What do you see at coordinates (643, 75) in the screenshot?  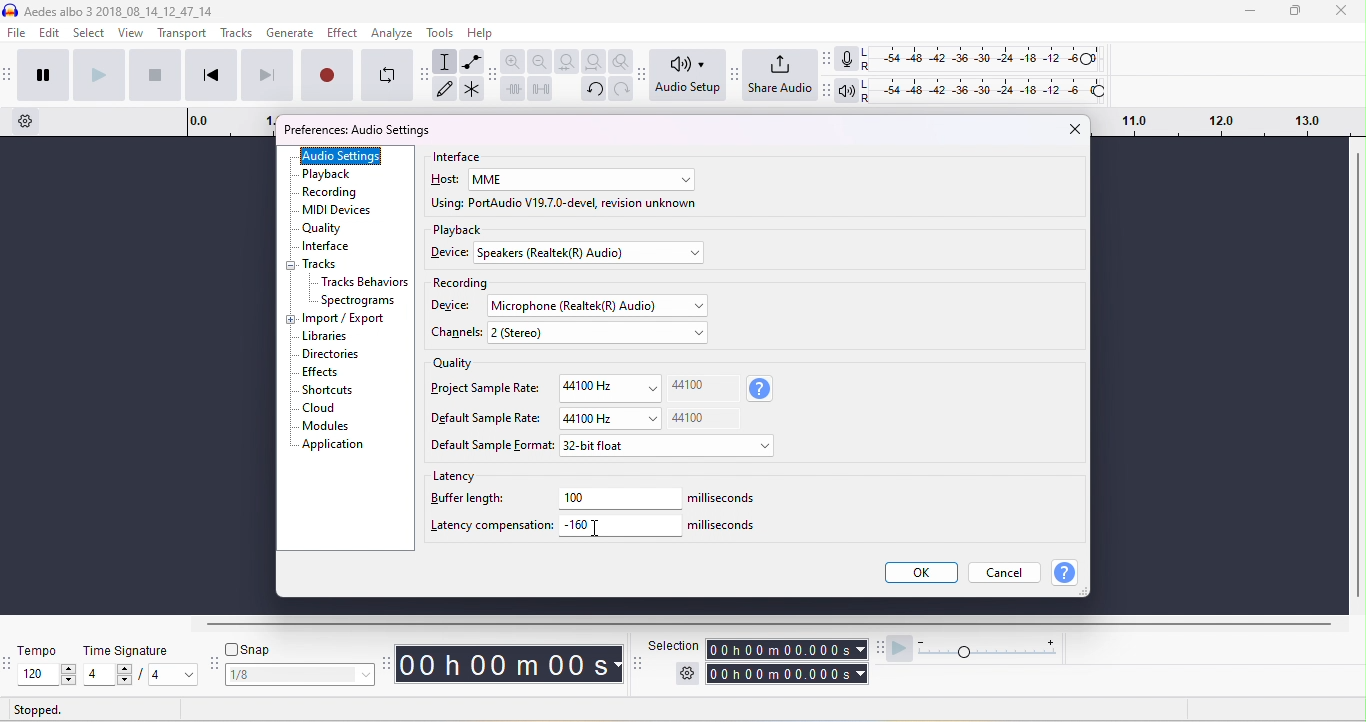 I see `Audacity audio setup toolbar` at bounding box center [643, 75].